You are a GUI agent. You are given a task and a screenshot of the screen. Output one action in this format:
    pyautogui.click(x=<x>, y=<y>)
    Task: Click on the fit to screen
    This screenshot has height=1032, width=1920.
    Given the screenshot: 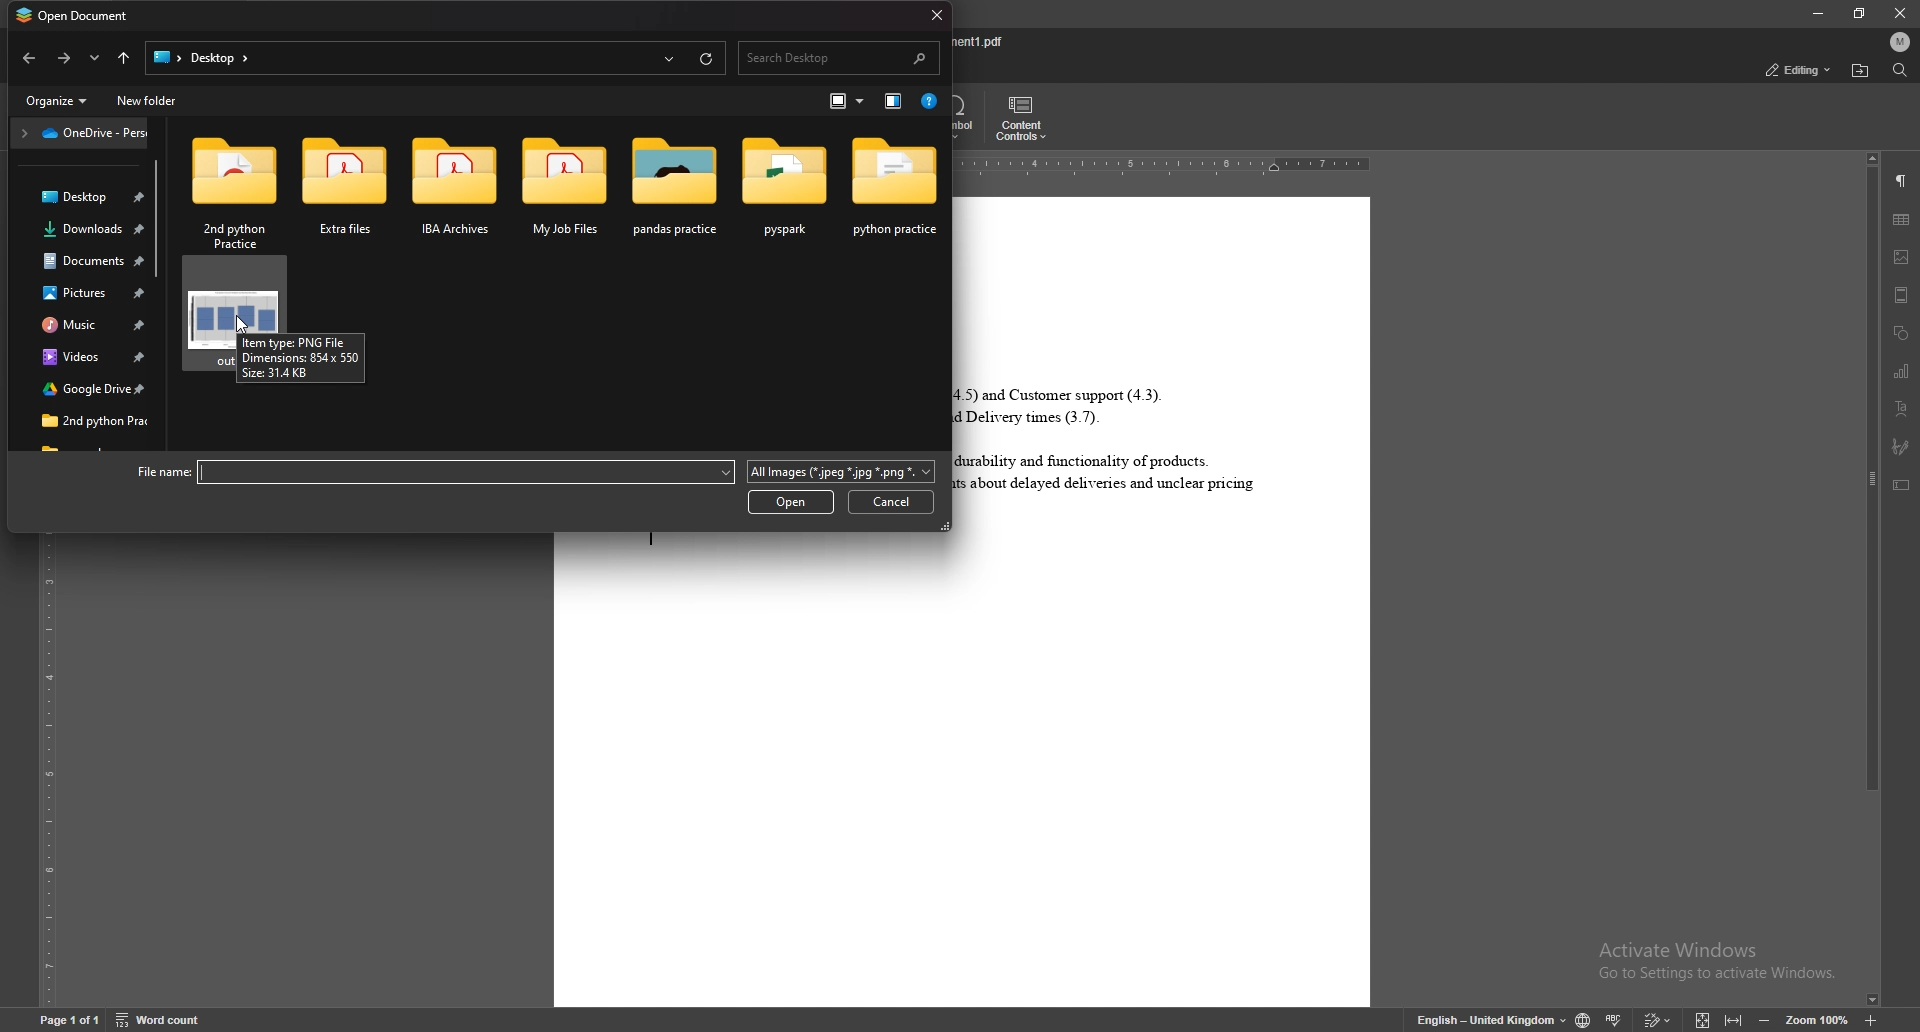 What is the action you would take?
    pyautogui.click(x=1703, y=1019)
    